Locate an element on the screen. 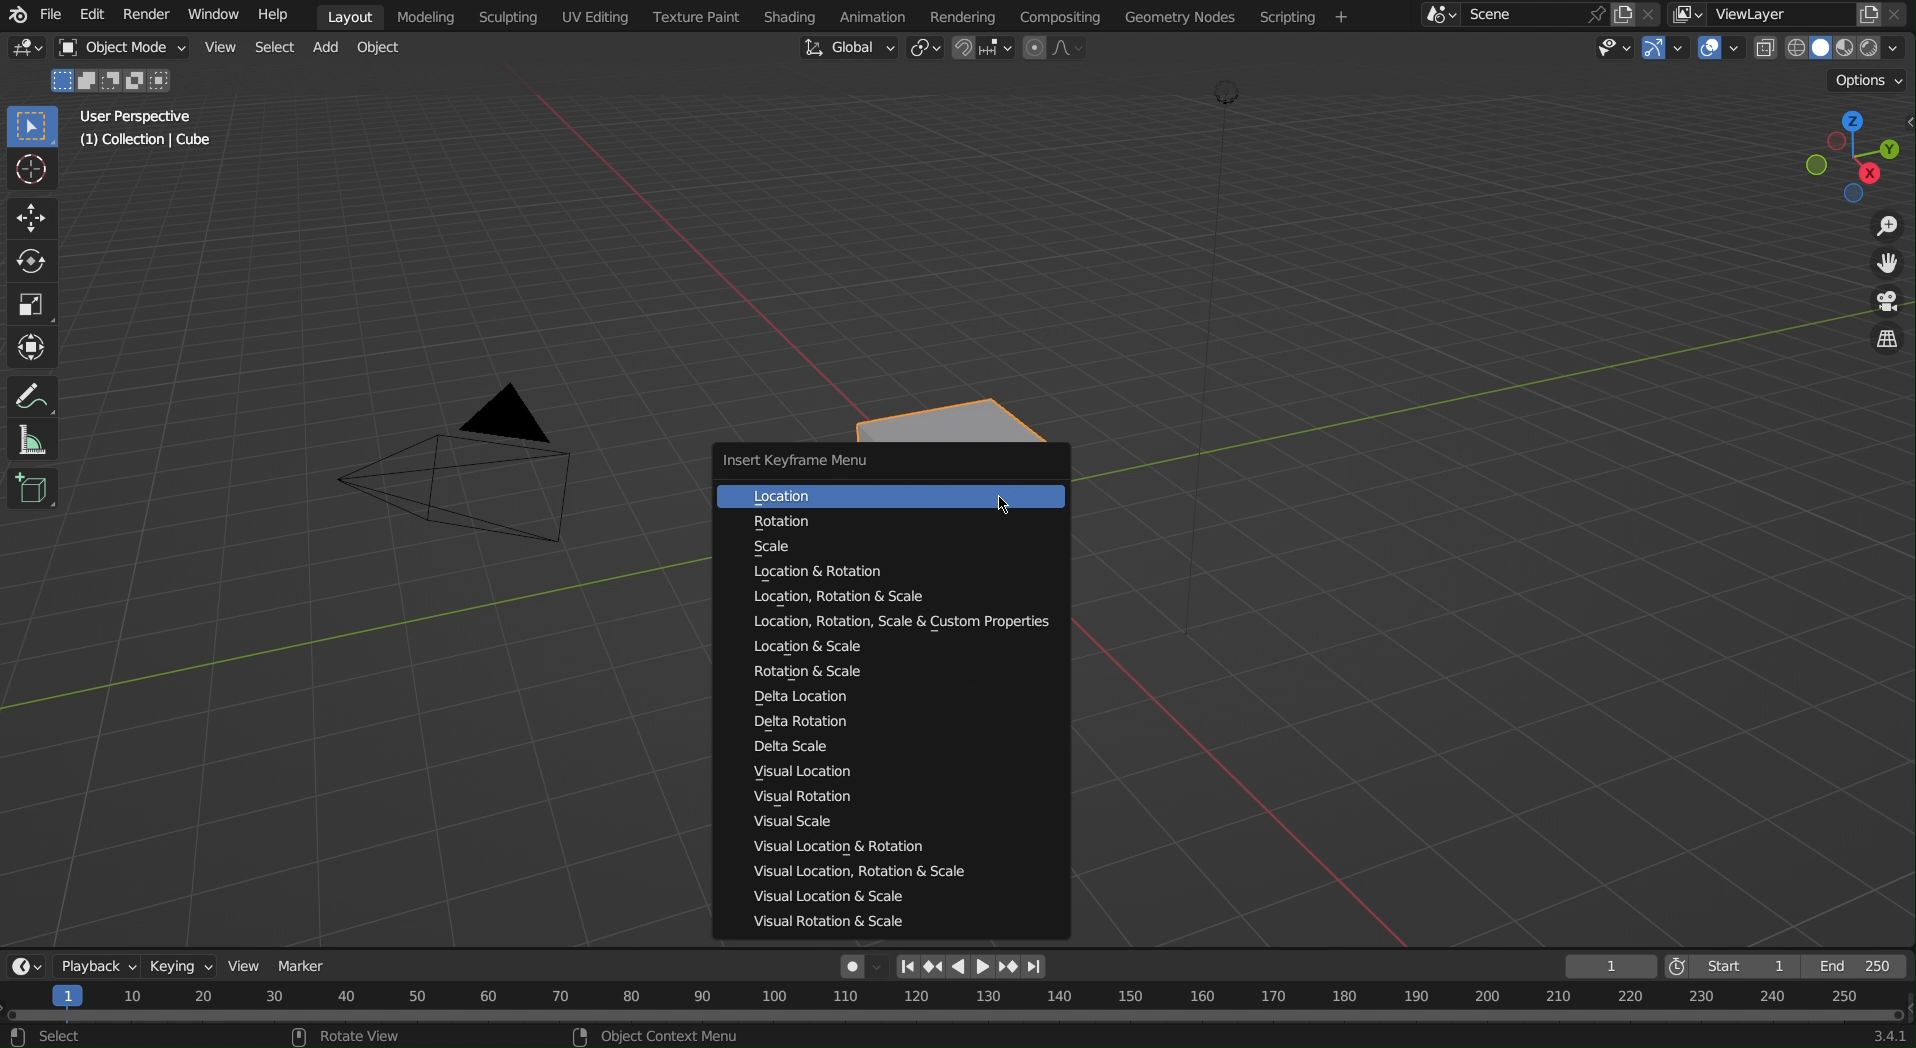  Location, Rotation &  Scale is located at coordinates (827, 597).